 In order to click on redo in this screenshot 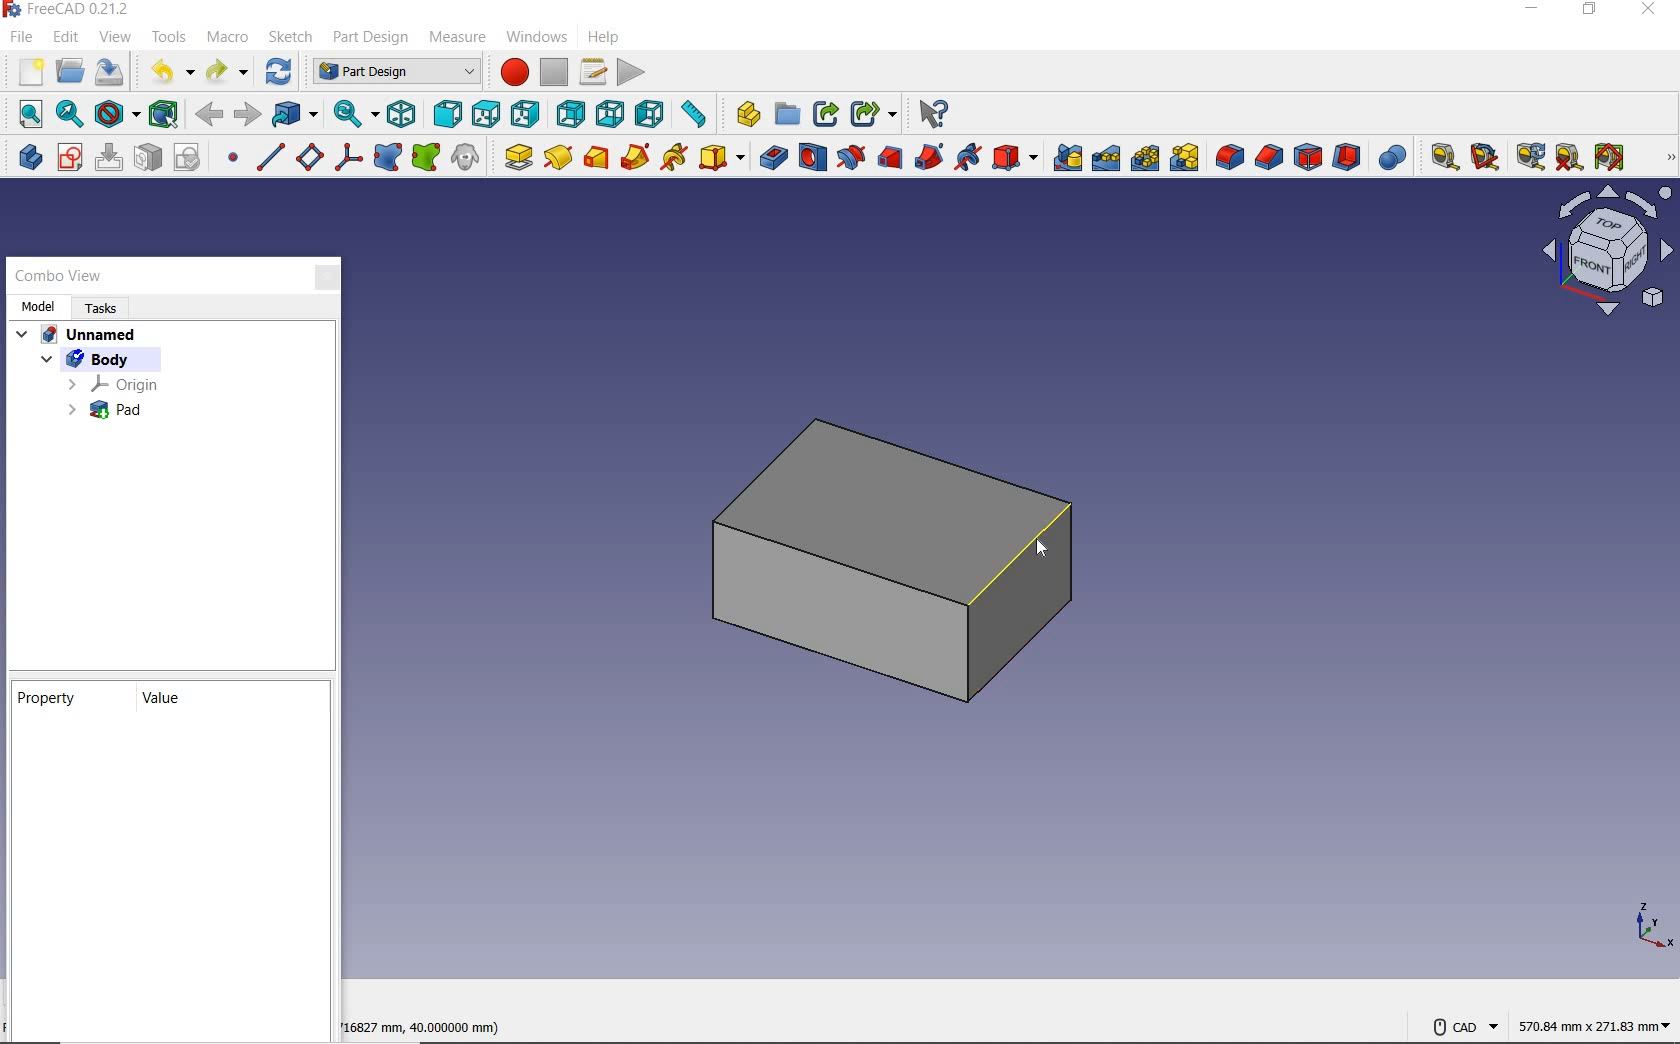, I will do `click(229, 72)`.